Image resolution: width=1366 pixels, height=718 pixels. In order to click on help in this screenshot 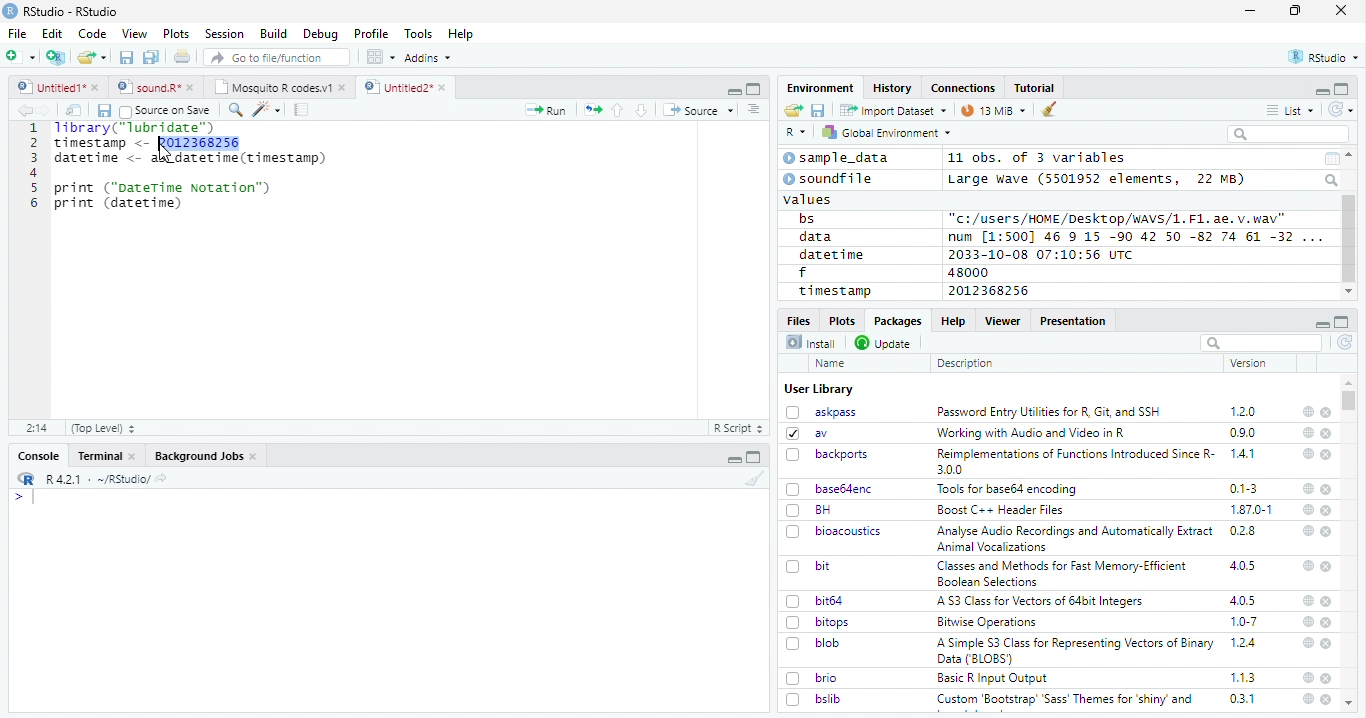, I will do `click(1307, 453)`.